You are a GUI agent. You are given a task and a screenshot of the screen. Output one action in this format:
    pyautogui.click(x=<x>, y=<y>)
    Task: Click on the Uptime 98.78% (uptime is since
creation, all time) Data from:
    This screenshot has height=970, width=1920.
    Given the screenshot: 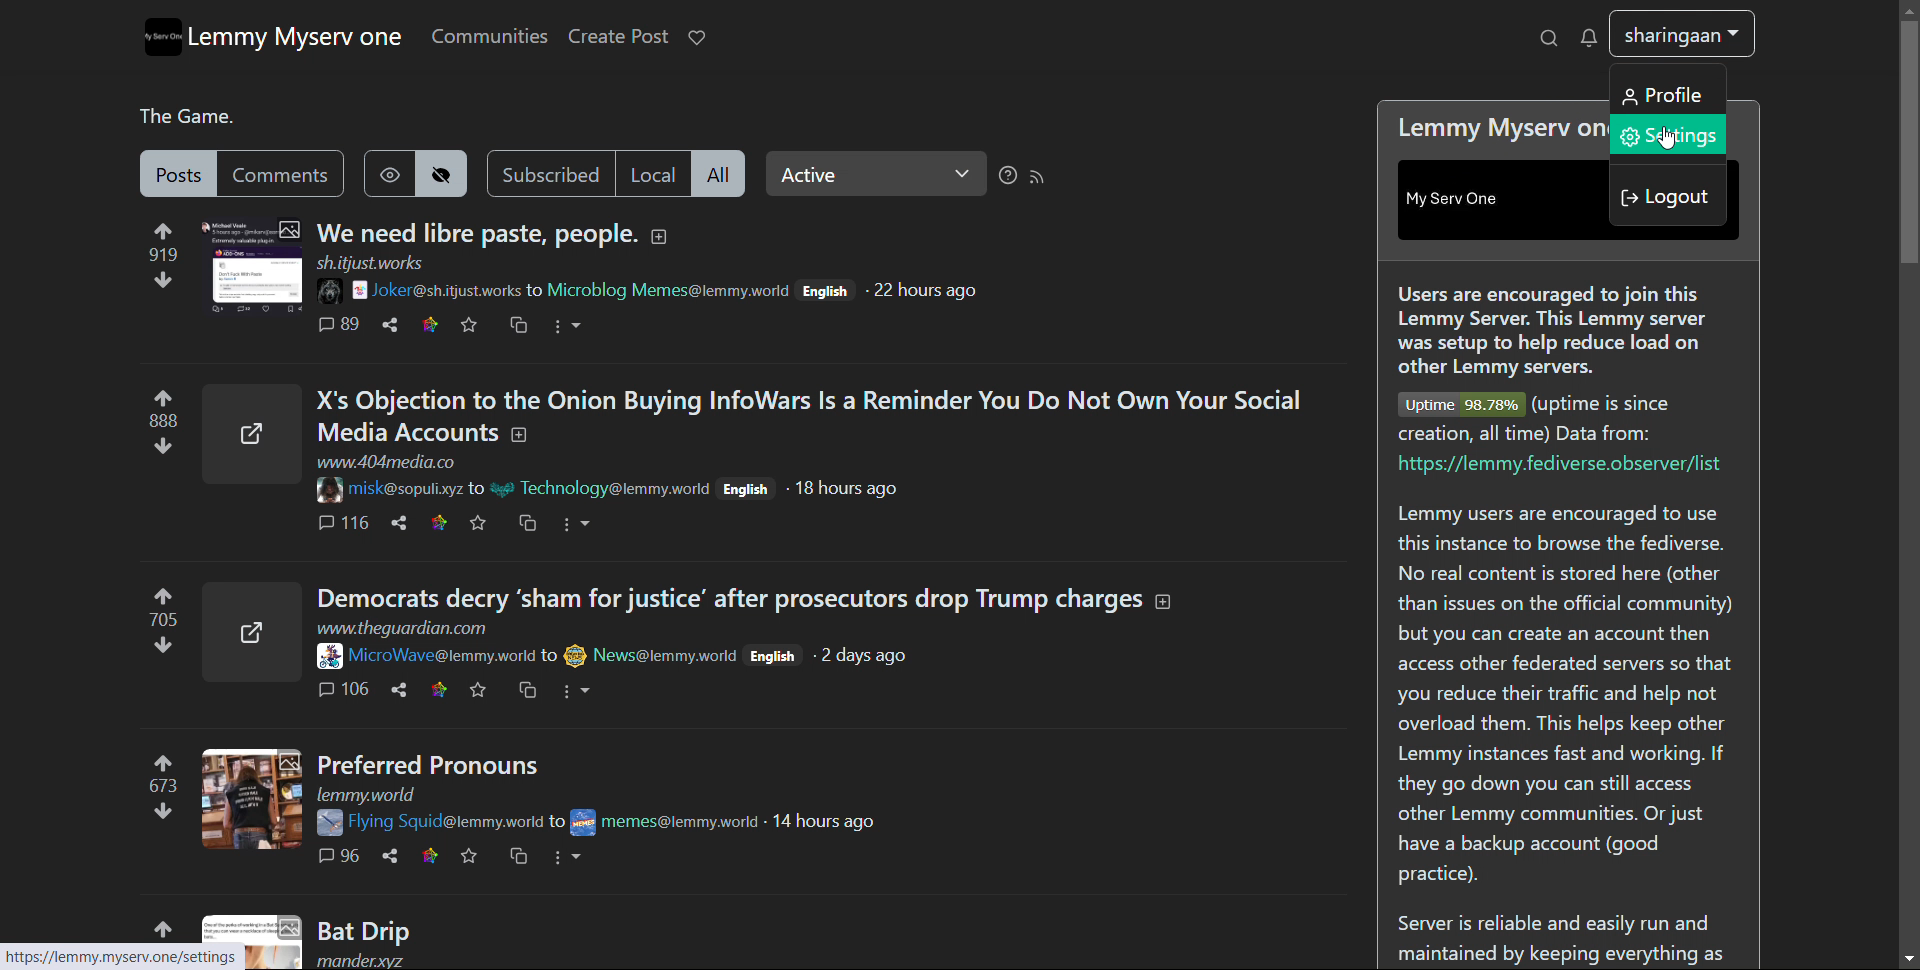 What is the action you would take?
    pyautogui.click(x=1556, y=419)
    